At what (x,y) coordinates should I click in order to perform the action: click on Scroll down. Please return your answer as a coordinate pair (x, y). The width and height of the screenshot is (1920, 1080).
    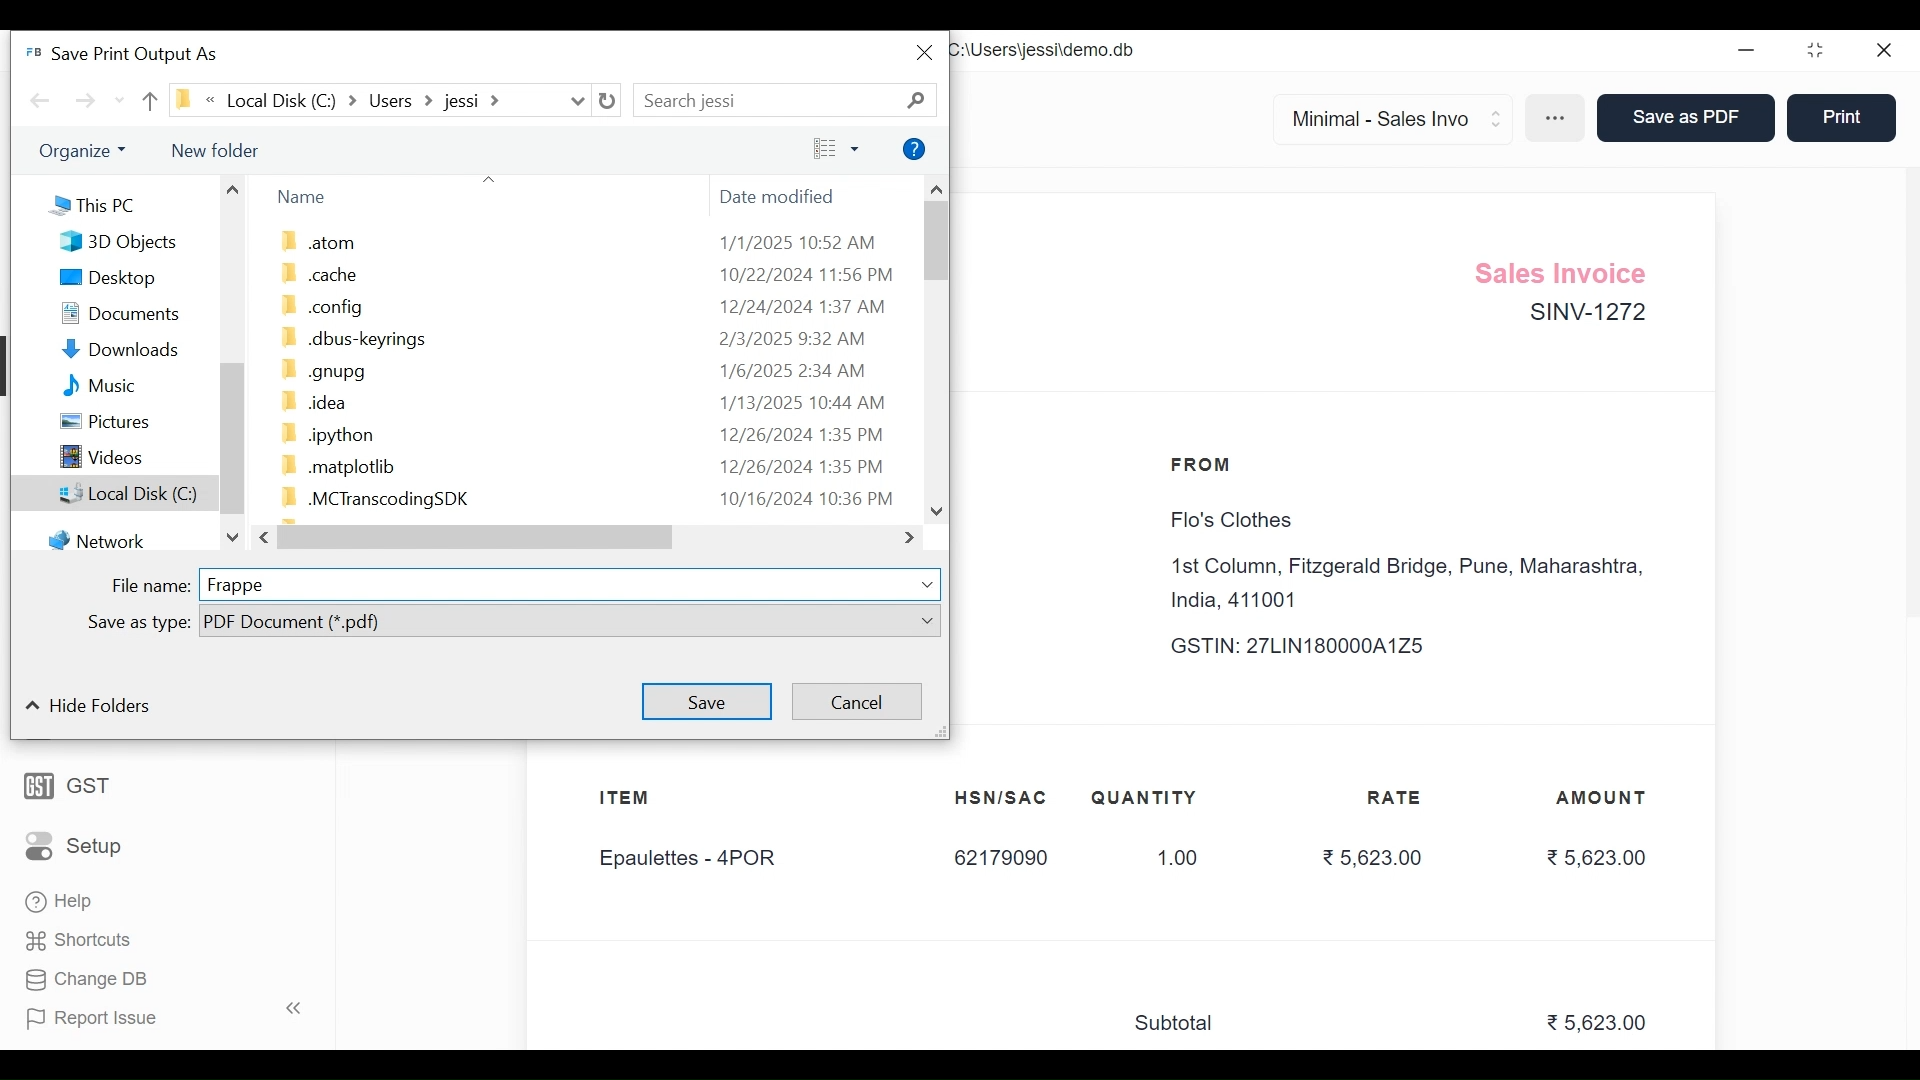
    Looking at the image, I should click on (234, 539).